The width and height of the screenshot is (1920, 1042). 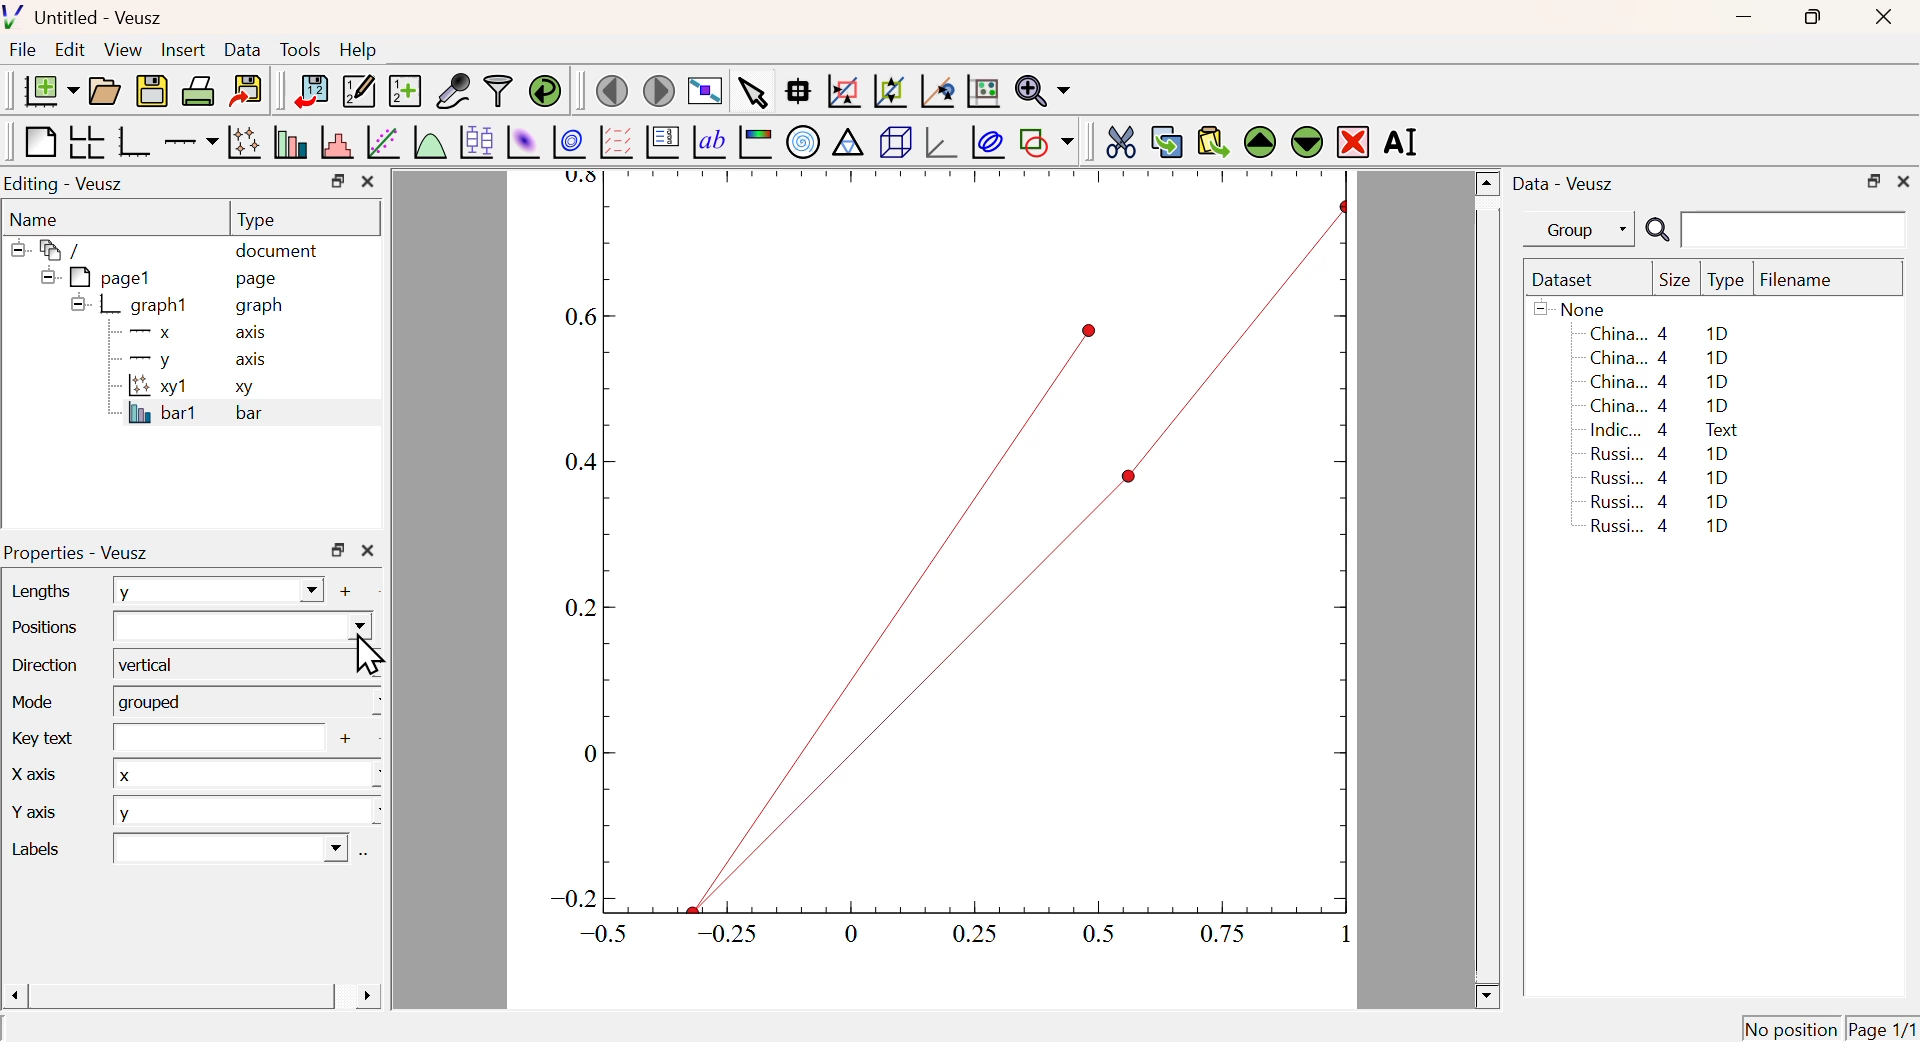 What do you see at coordinates (359, 50) in the screenshot?
I see `Help` at bounding box center [359, 50].